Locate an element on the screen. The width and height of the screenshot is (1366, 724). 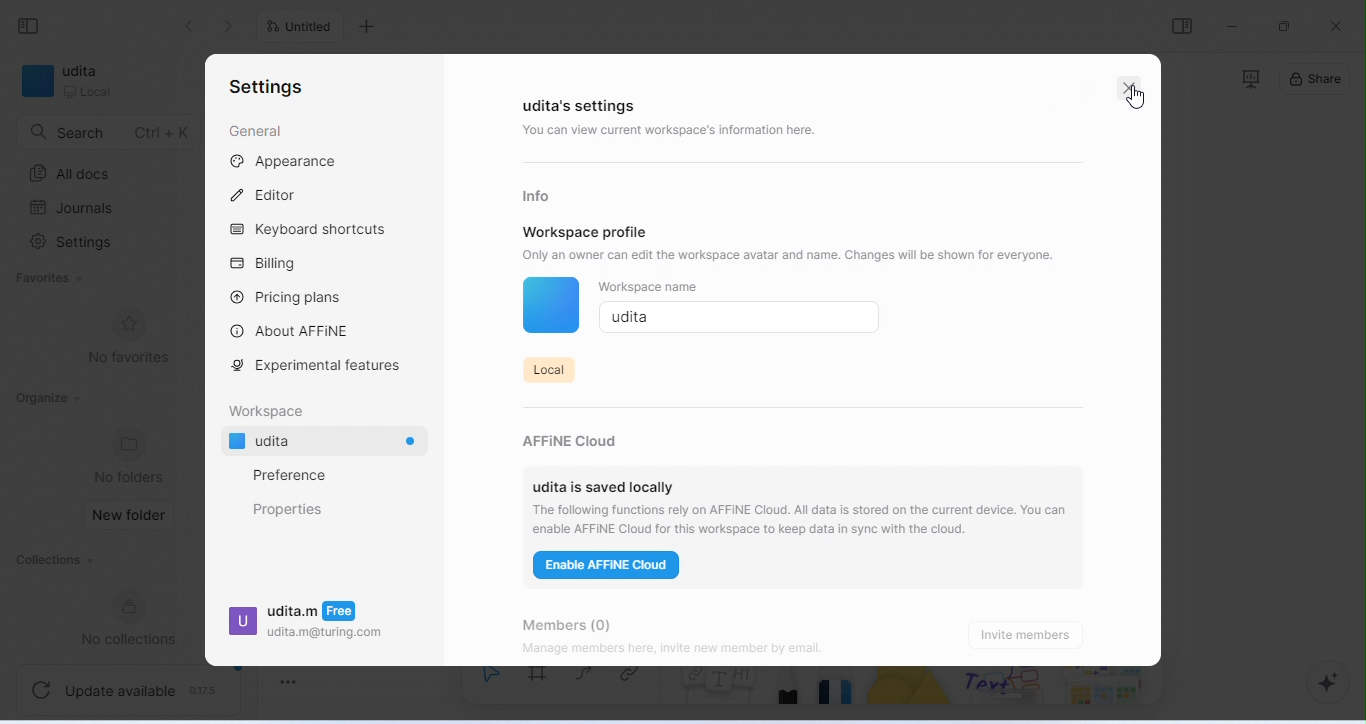
notes is located at coordinates (719, 695).